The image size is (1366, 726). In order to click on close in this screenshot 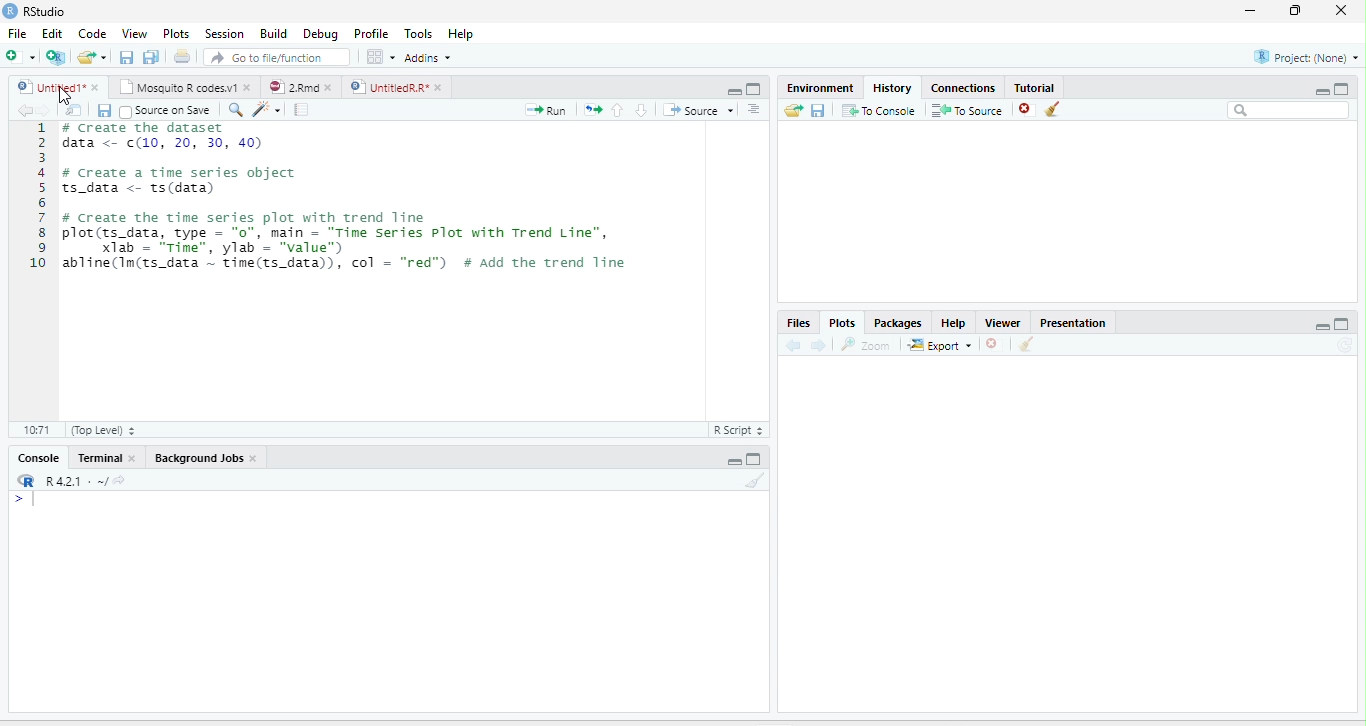, I will do `click(131, 458)`.